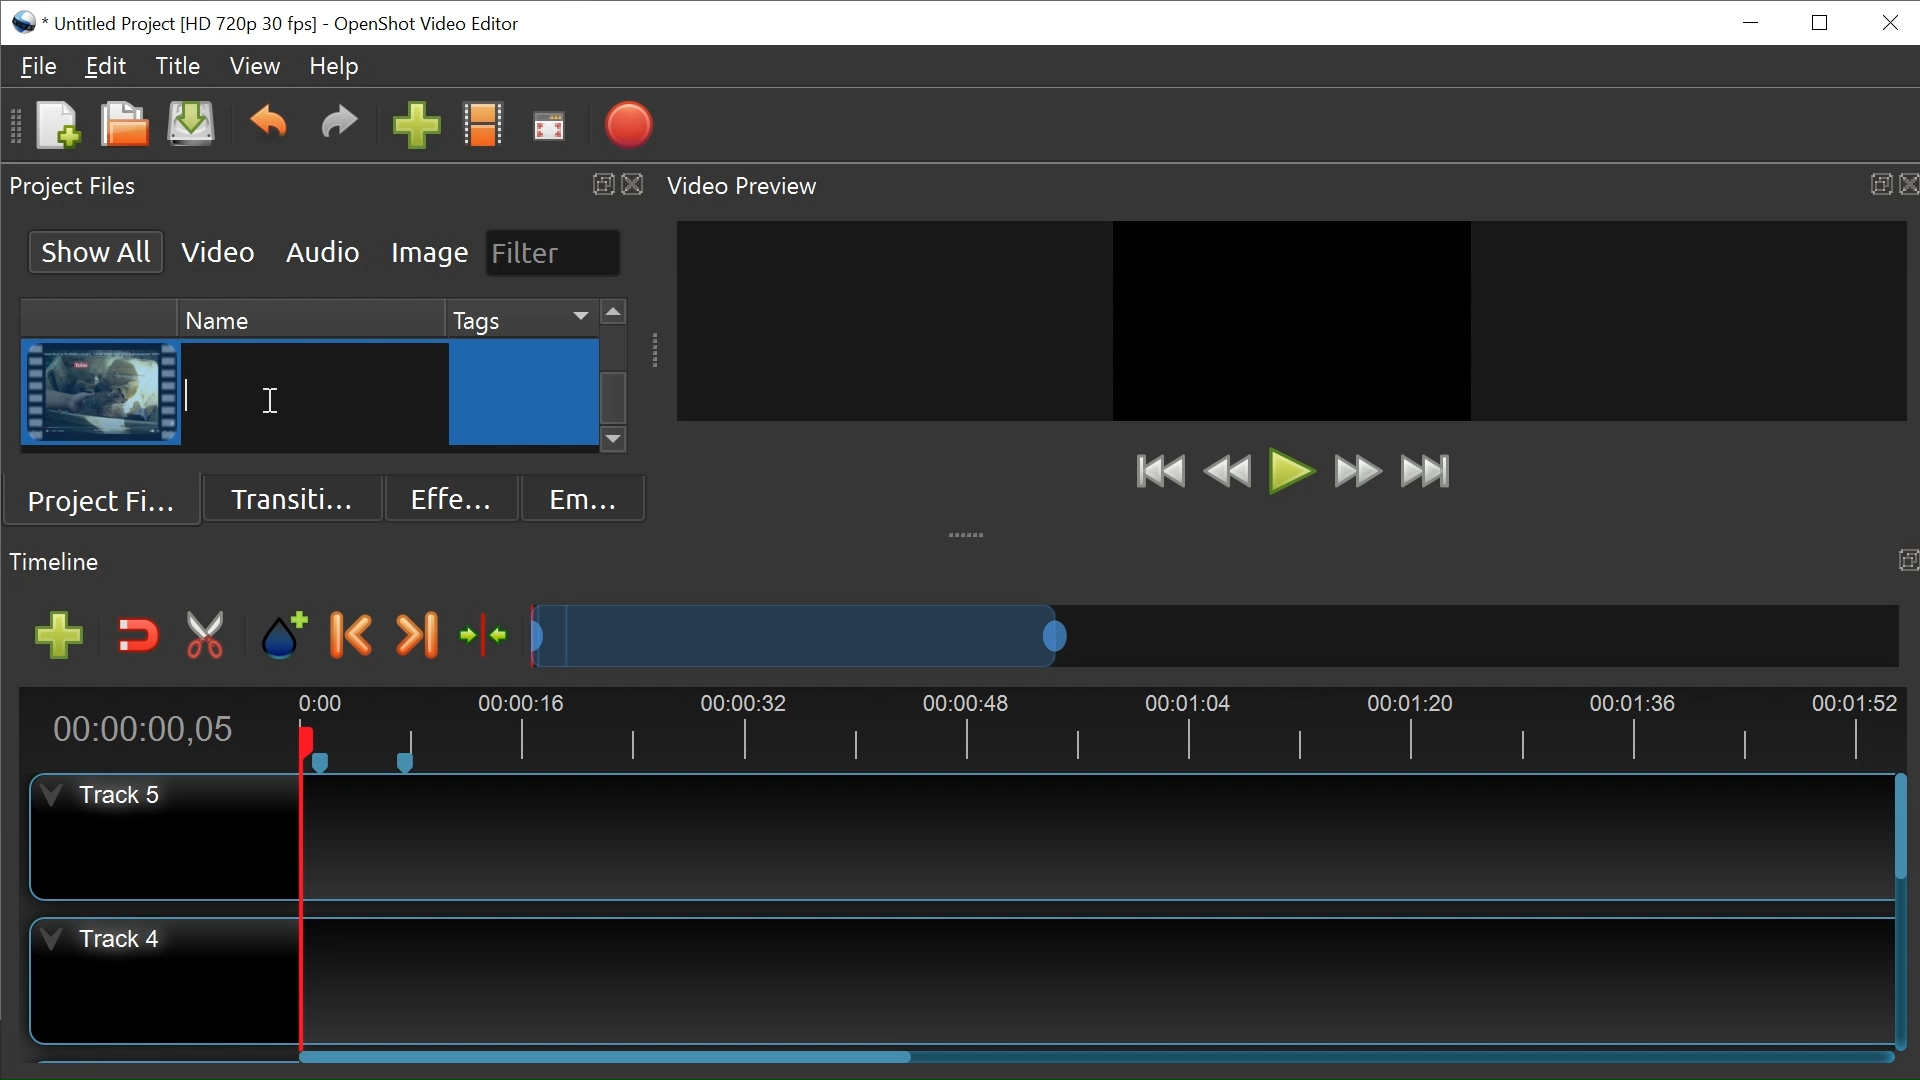 The width and height of the screenshot is (1920, 1080). Describe the element at coordinates (268, 125) in the screenshot. I see `Undo` at that location.